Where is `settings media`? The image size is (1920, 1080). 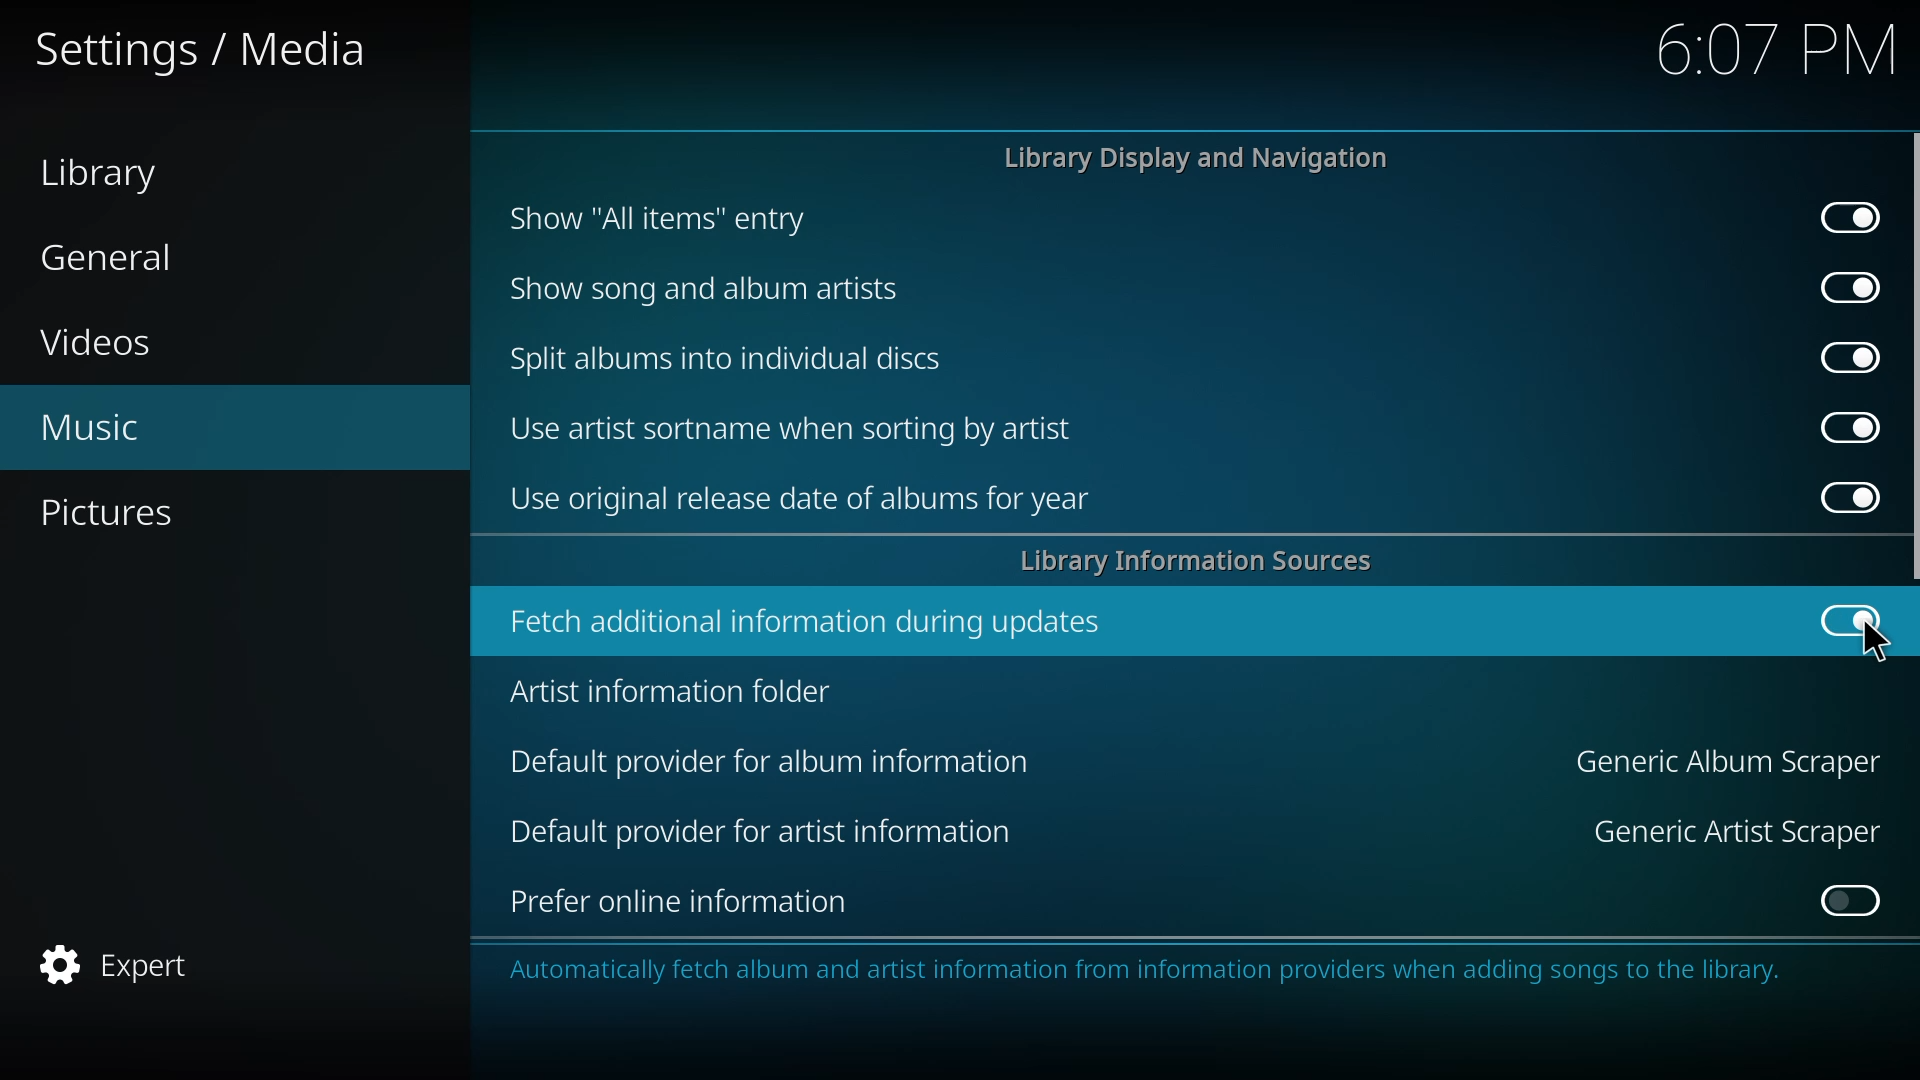
settings media is located at coordinates (208, 59).